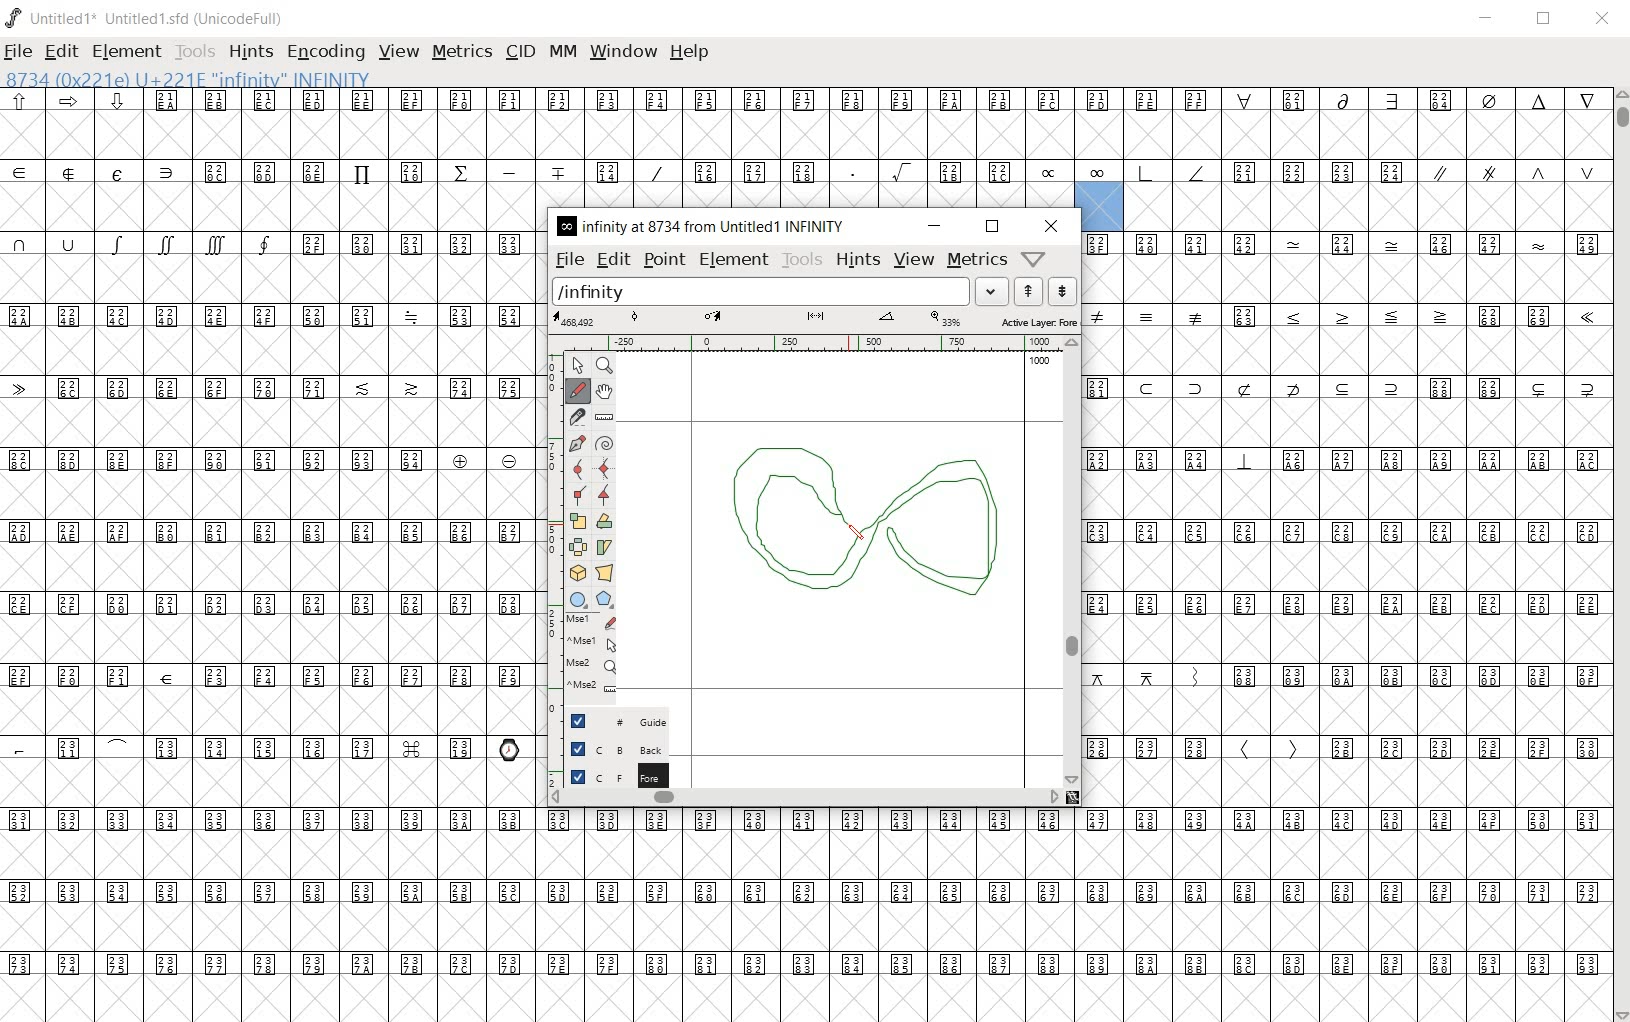 The width and height of the screenshot is (1630, 1022). Describe the element at coordinates (1121, 172) in the screenshot. I see `symbols` at that location.